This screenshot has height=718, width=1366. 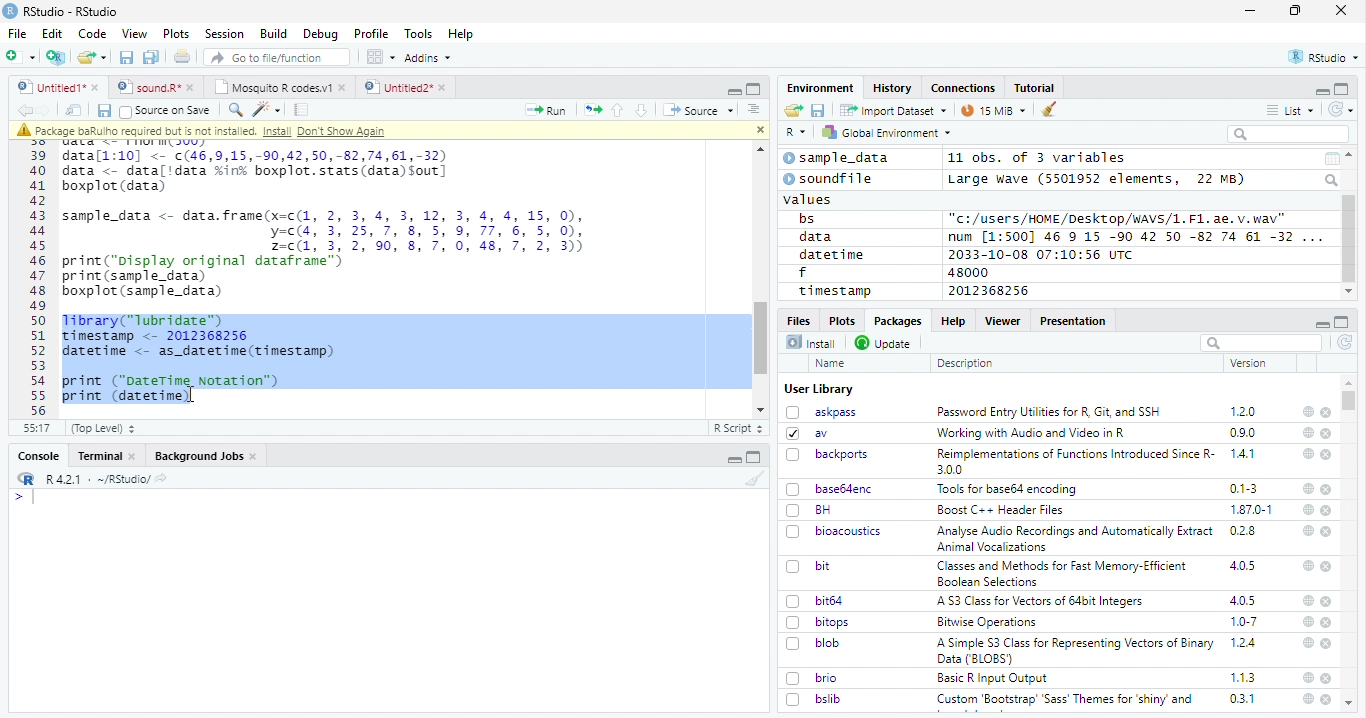 What do you see at coordinates (830, 455) in the screenshot?
I see `backports` at bounding box center [830, 455].